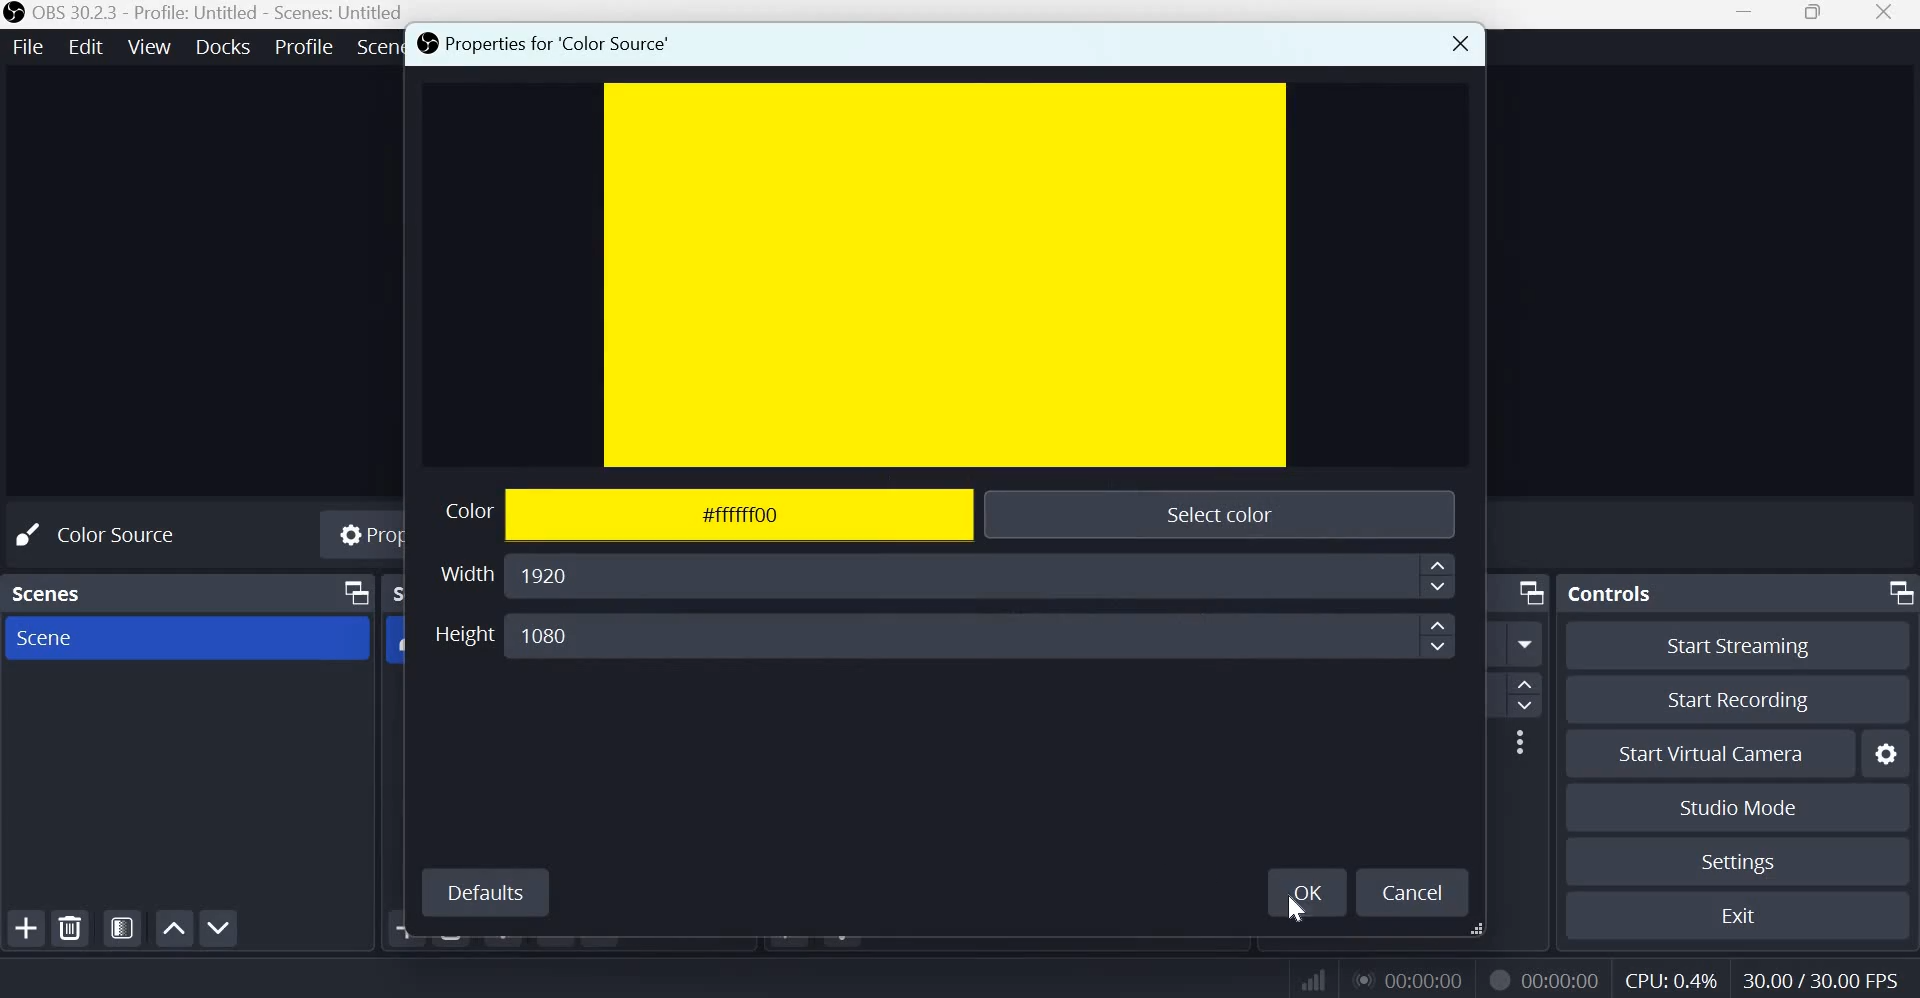 The width and height of the screenshot is (1920, 998). I want to click on Docks, so click(223, 46).